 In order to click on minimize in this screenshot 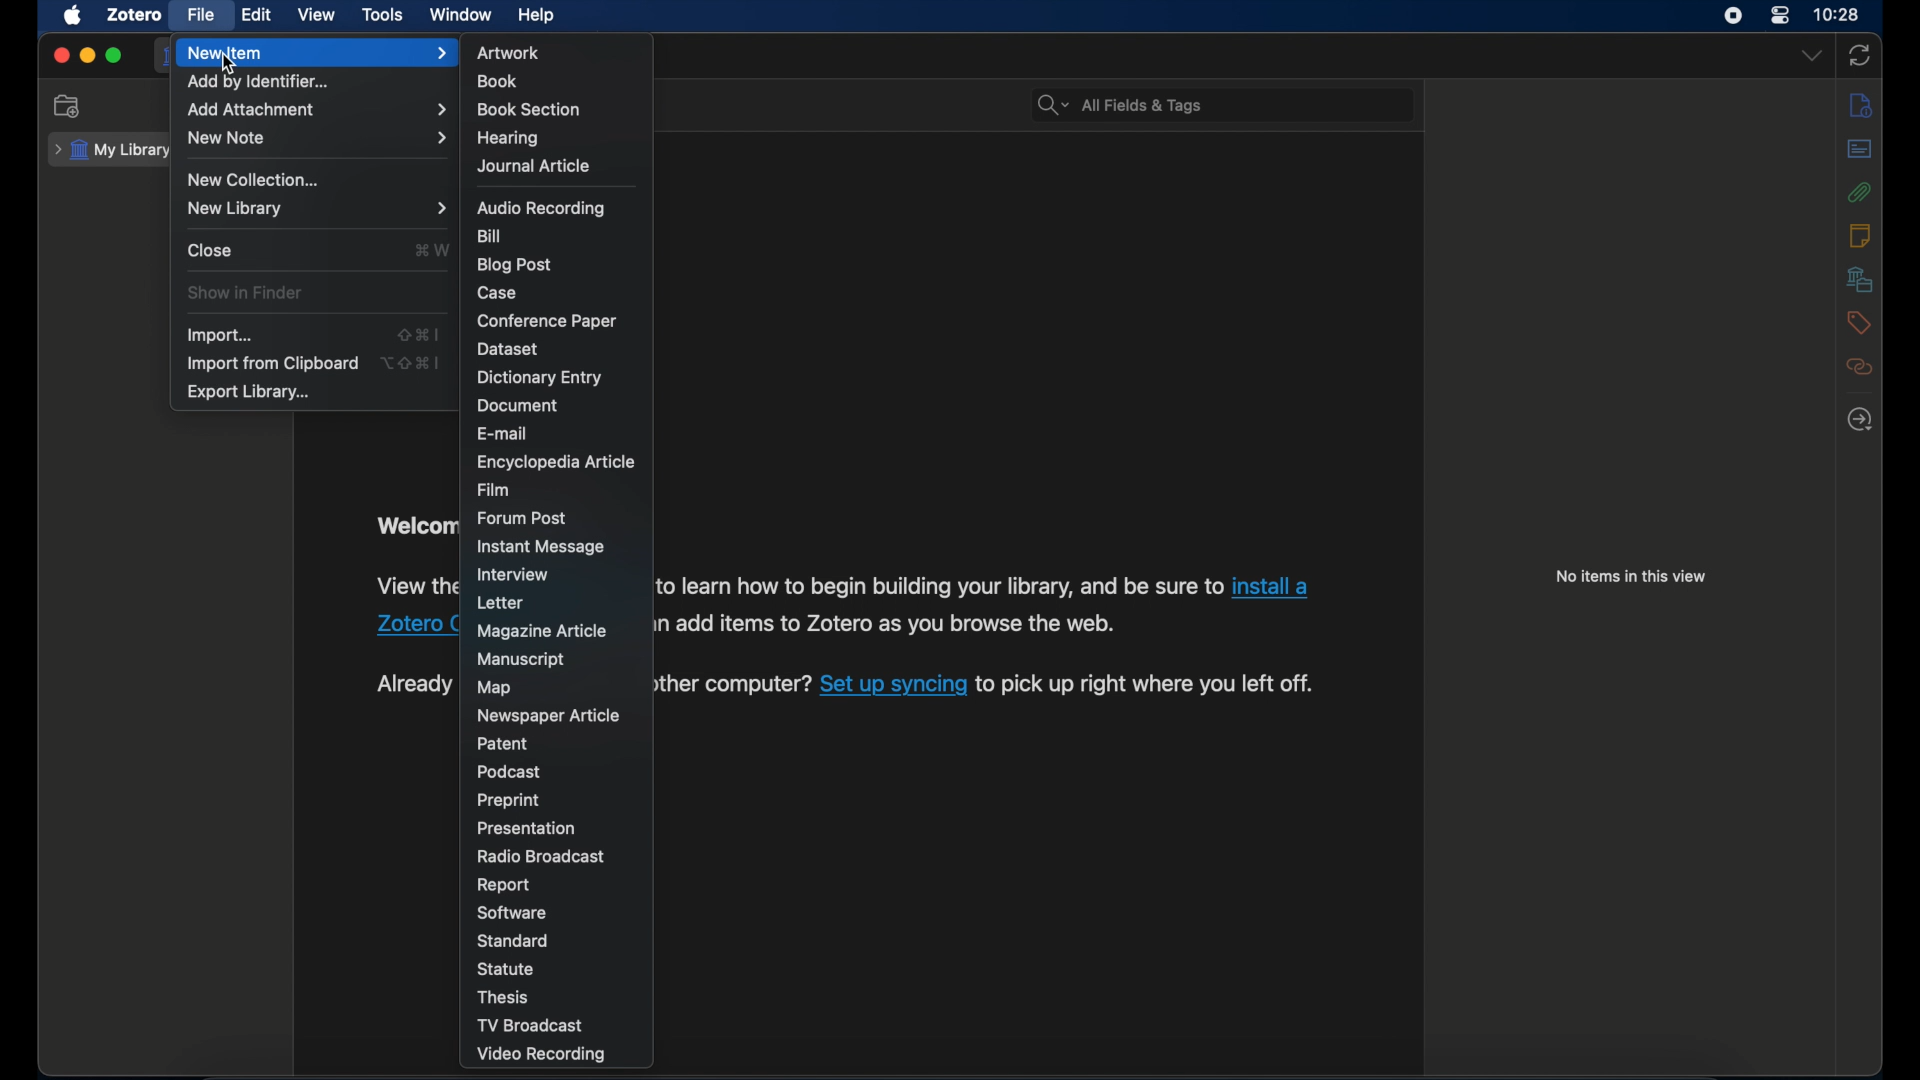, I will do `click(86, 55)`.